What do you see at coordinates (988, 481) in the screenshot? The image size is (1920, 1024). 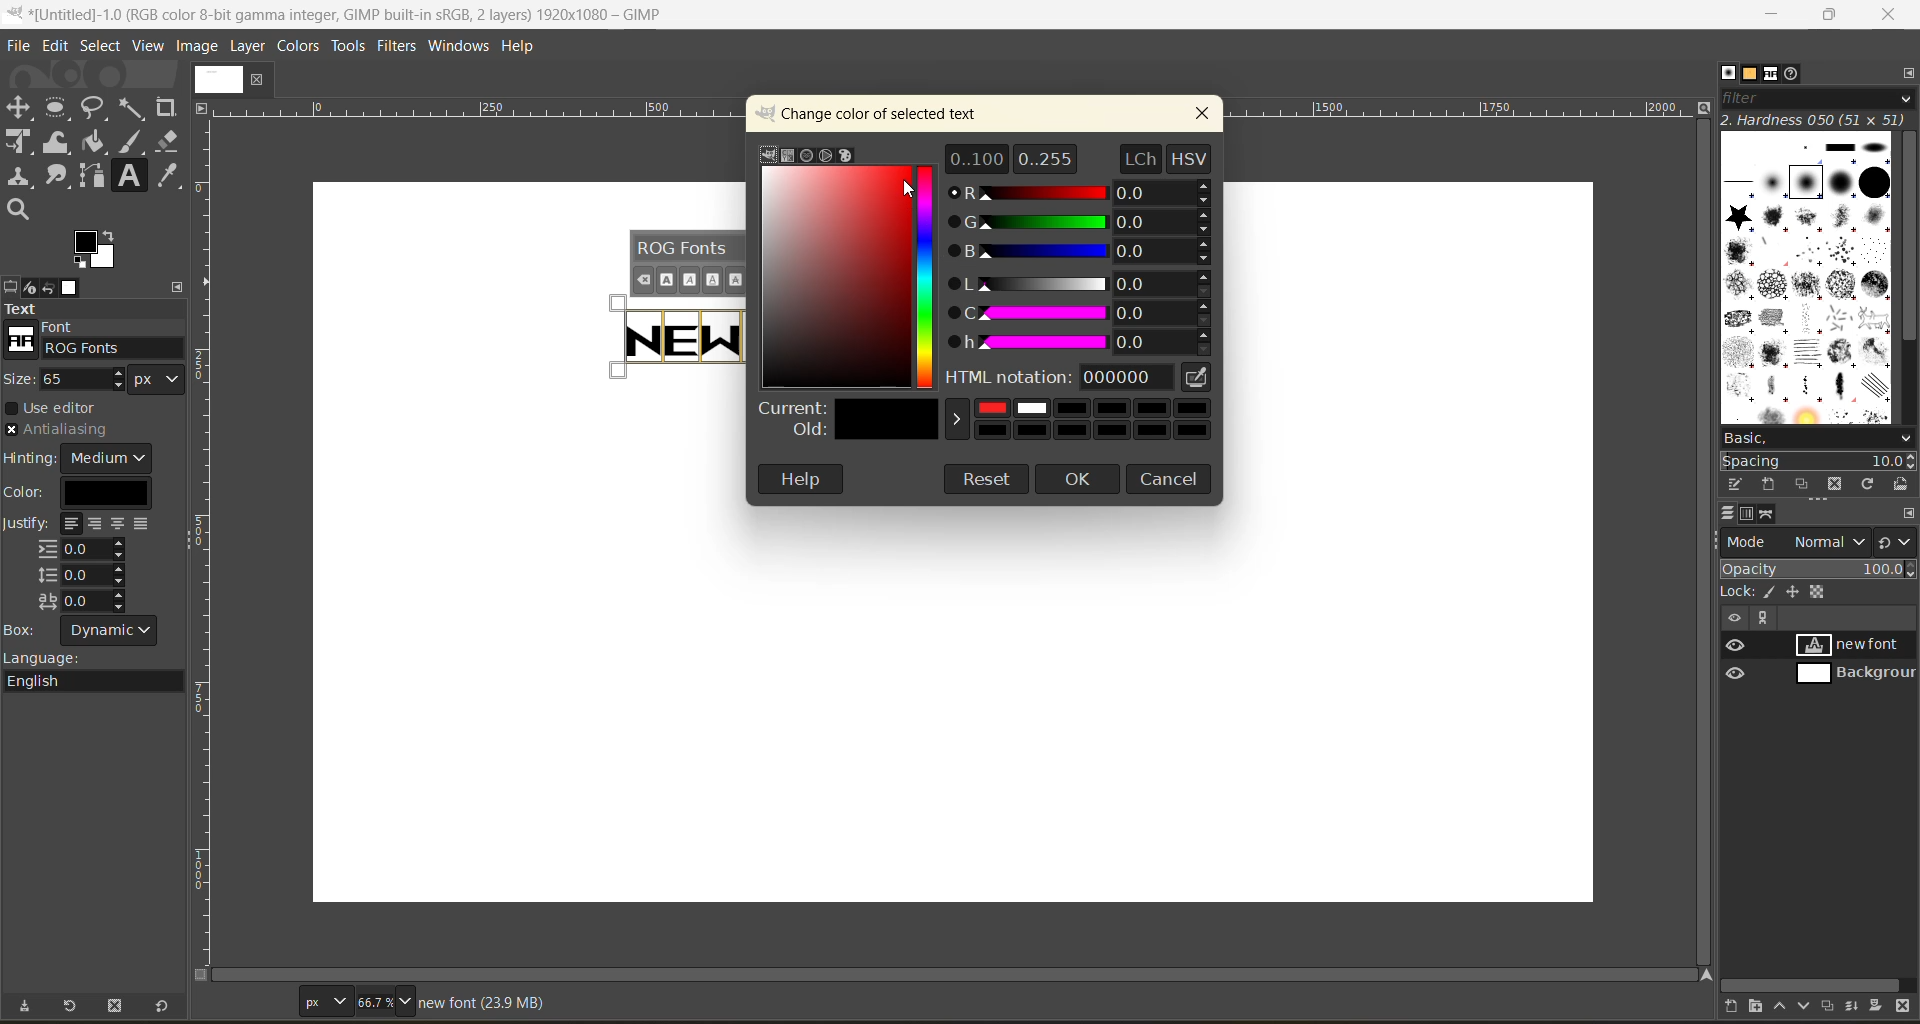 I see `reset` at bounding box center [988, 481].